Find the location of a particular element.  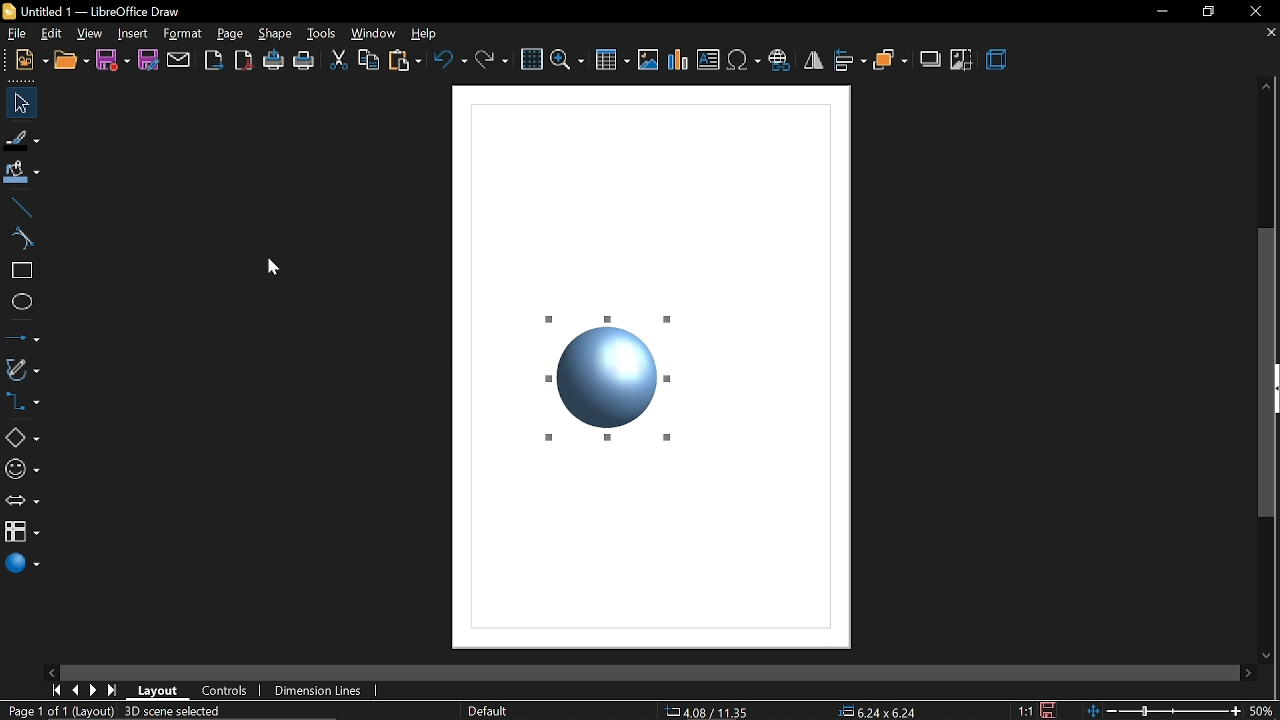

insert symbol is located at coordinates (743, 60).